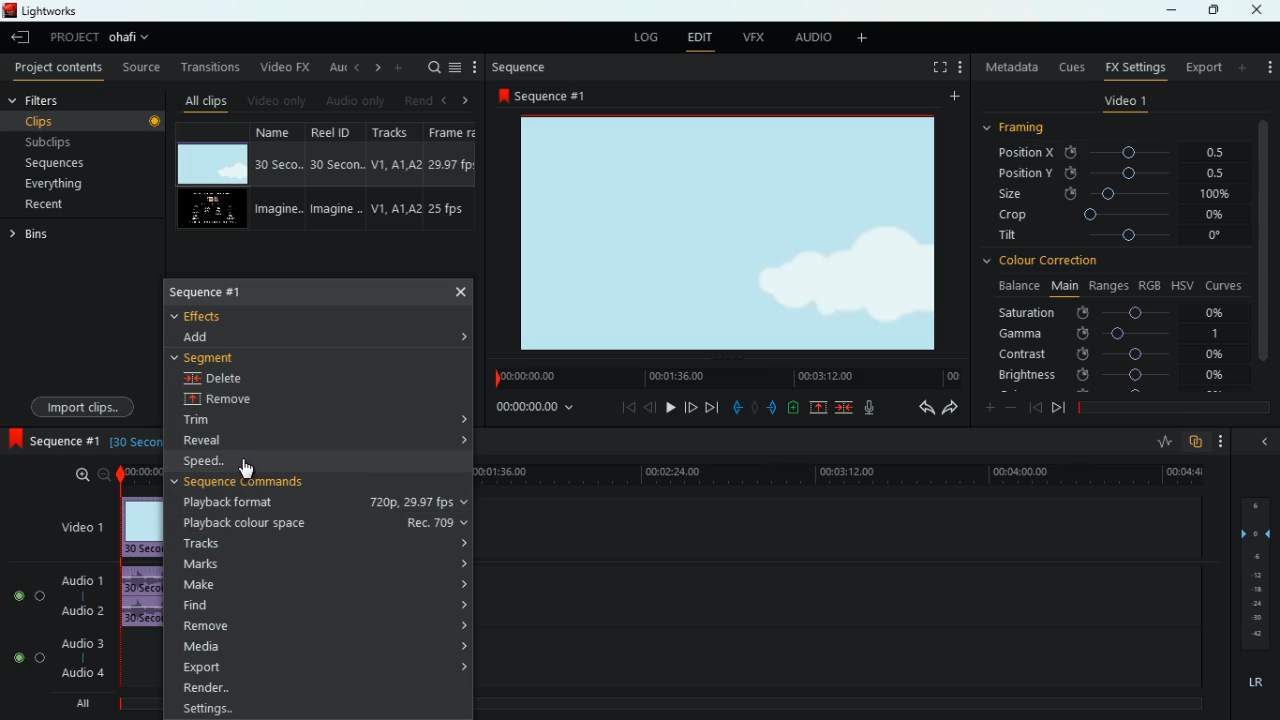 The image size is (1280, 720). Describe the element at coordinates (91, 475) in the screenshot. I see `zoom` at that location.